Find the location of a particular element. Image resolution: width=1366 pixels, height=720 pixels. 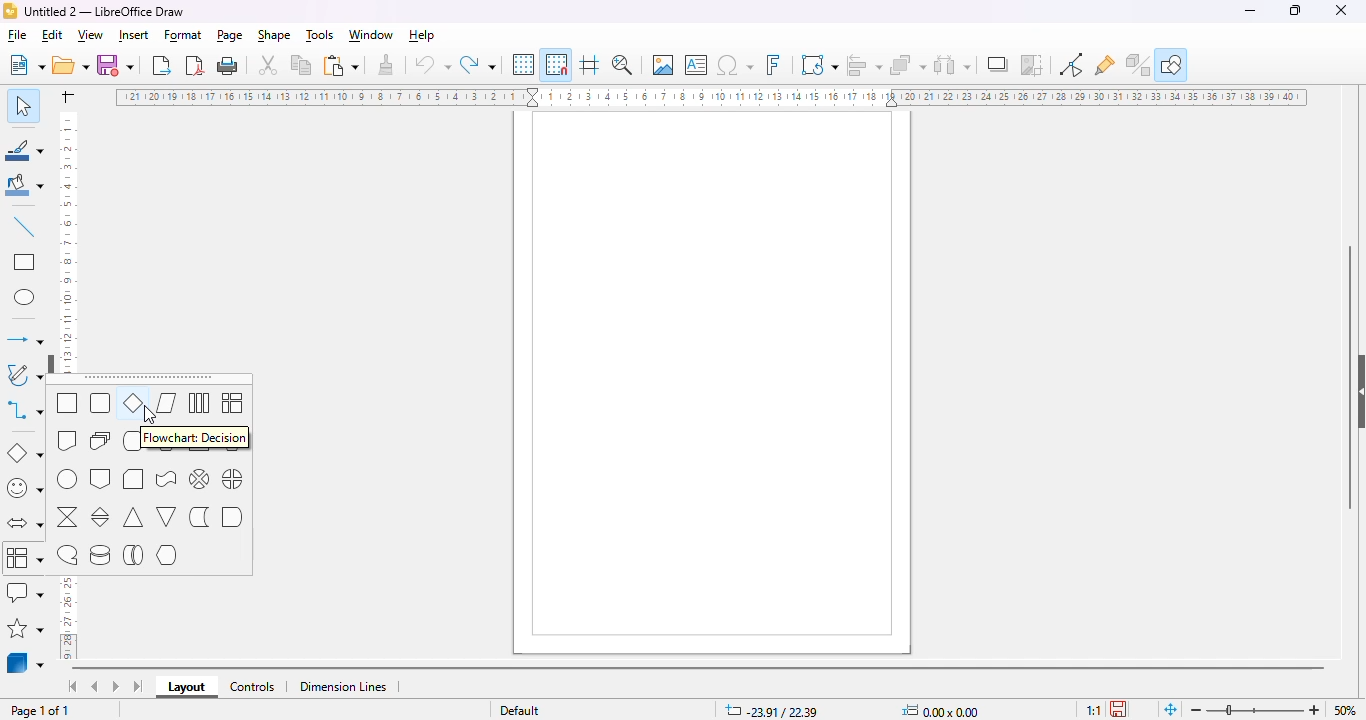

flowchart: terminator is located at coordinates (134, 441).